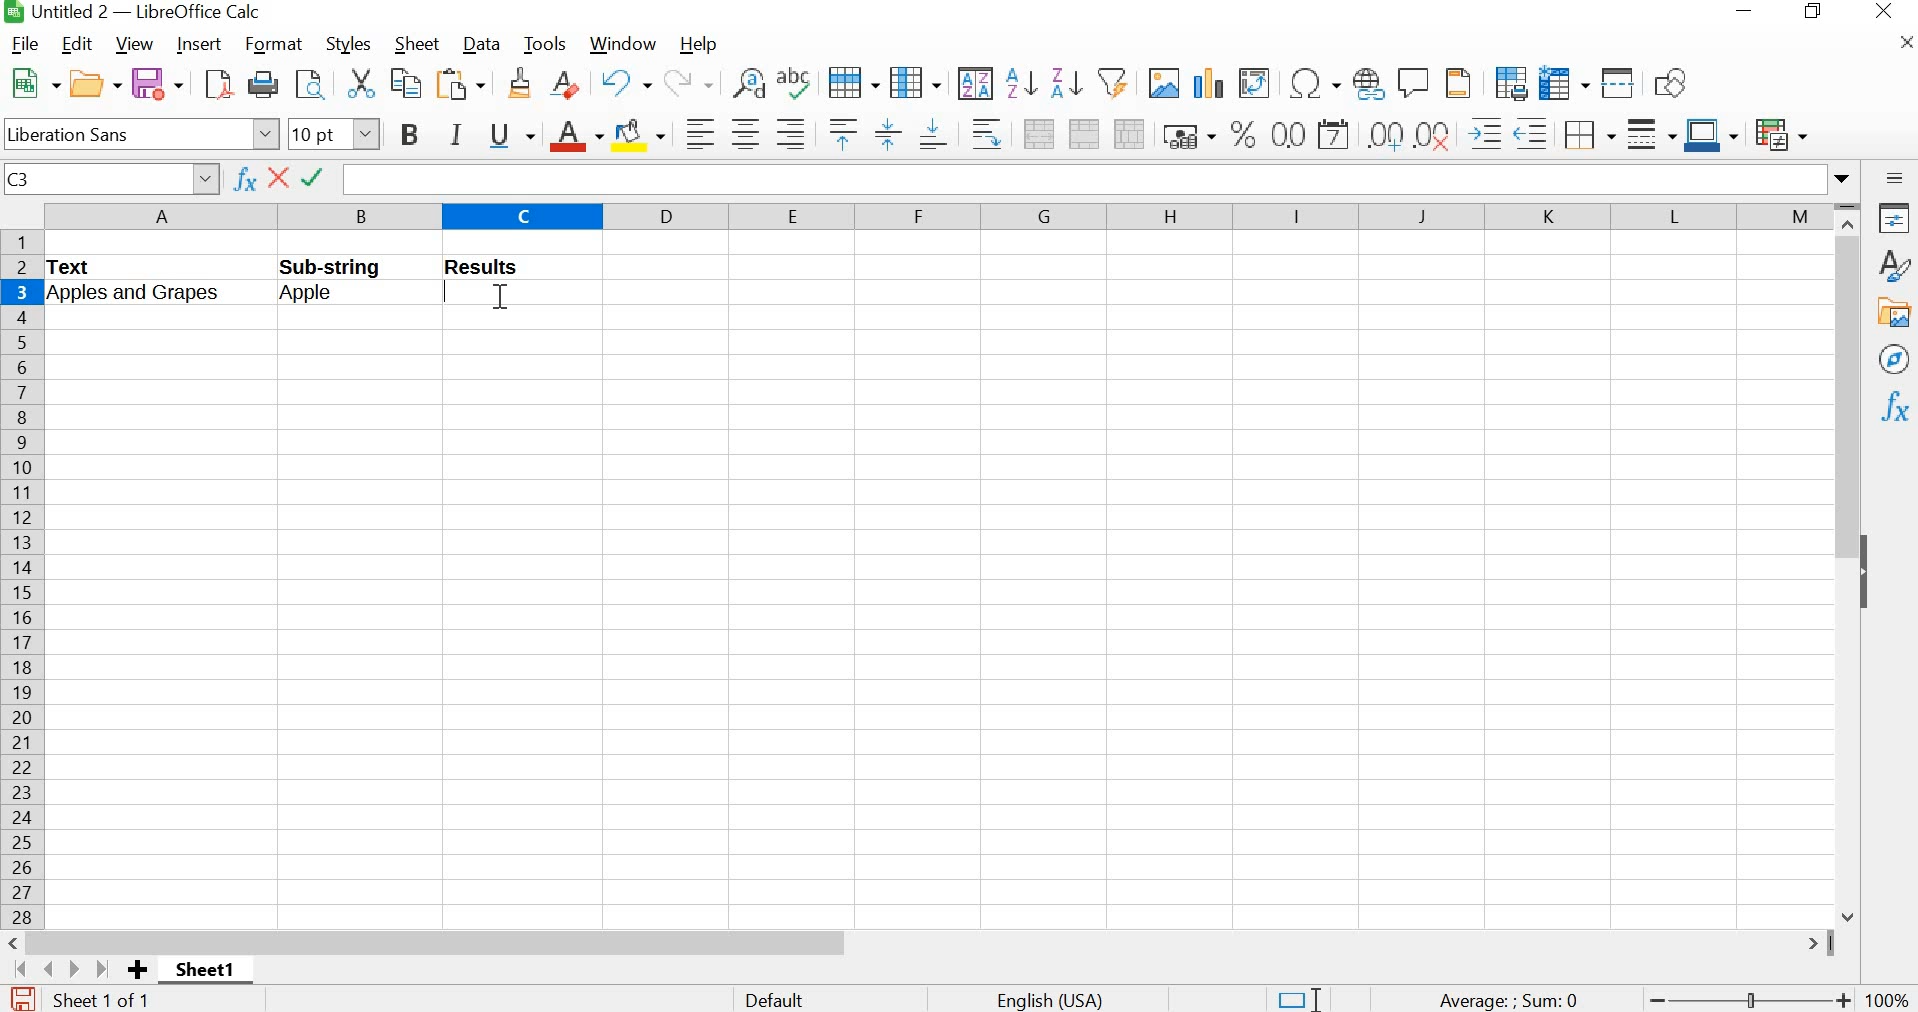  What do you see at coordinates (1893, 313) in the screenshot?
I see `gallery` at bounding box center [1893, 313].